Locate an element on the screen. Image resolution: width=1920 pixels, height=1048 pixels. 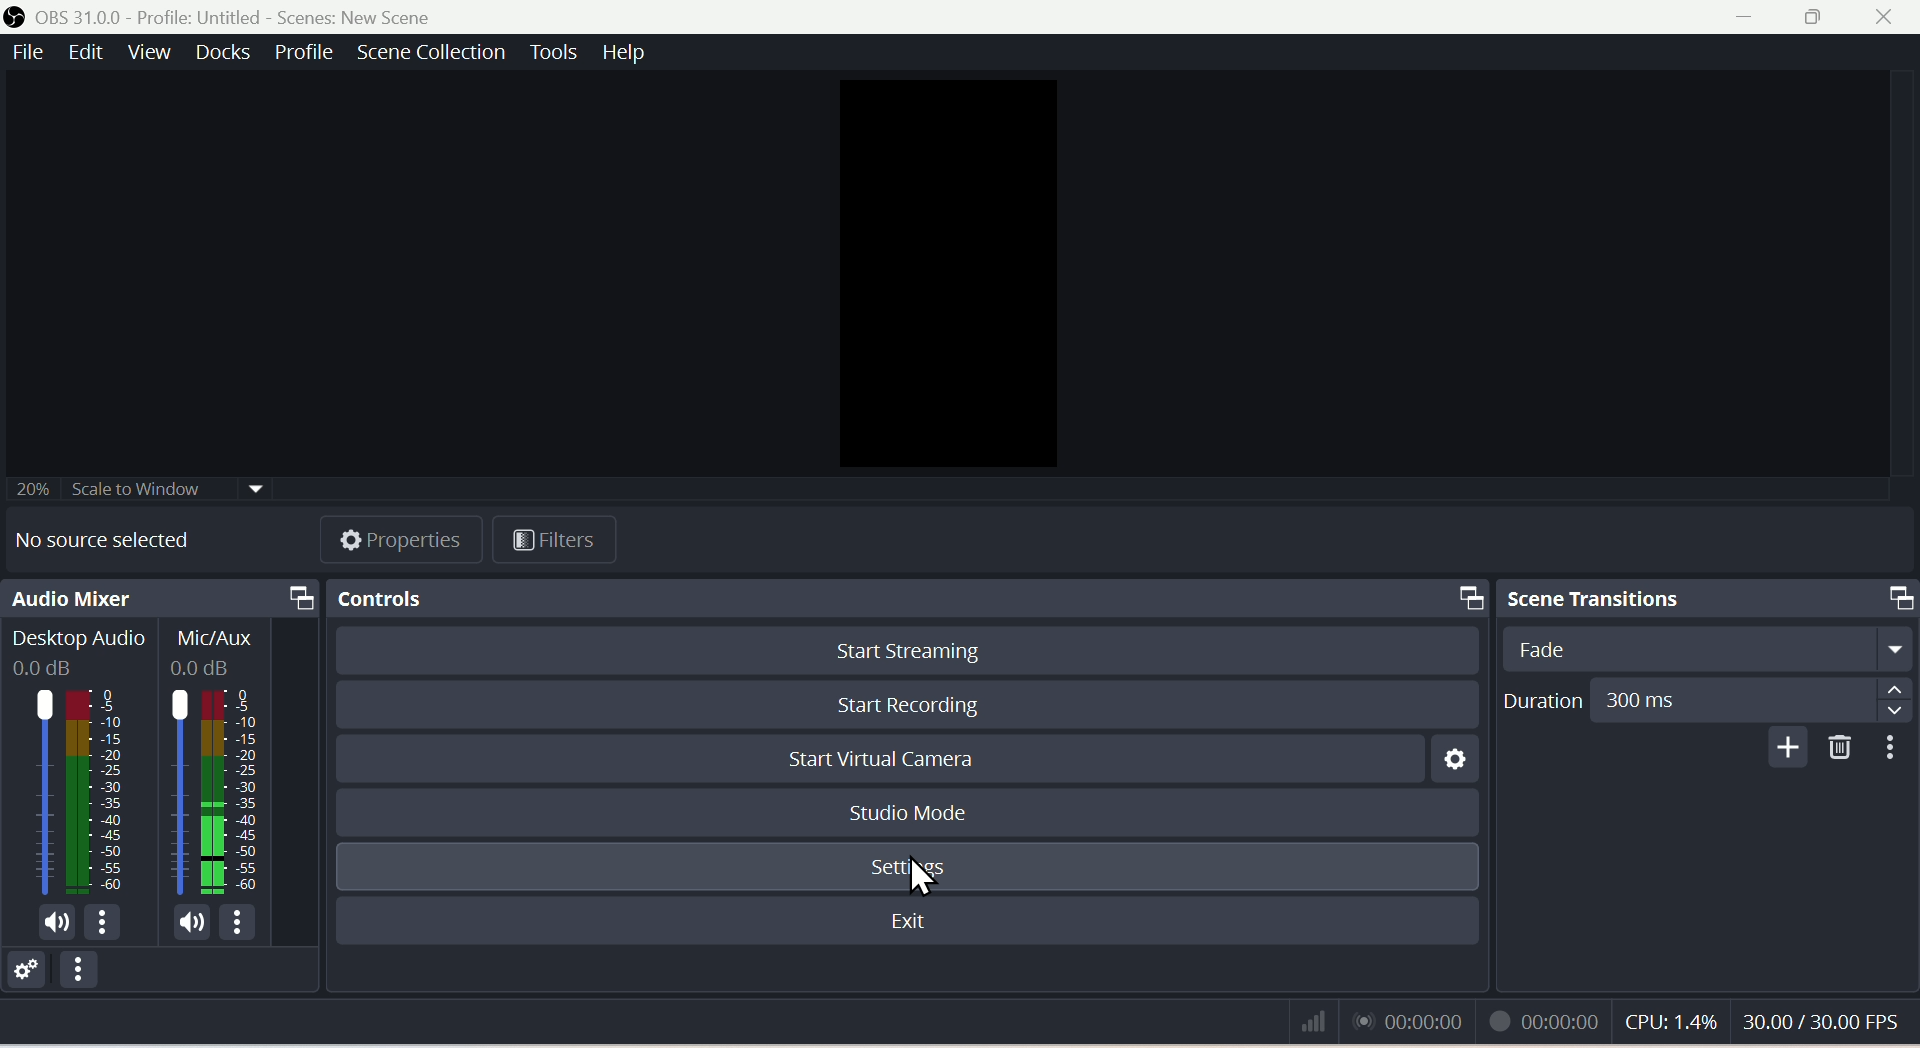
No source selected is located at coordinates (115, 536).